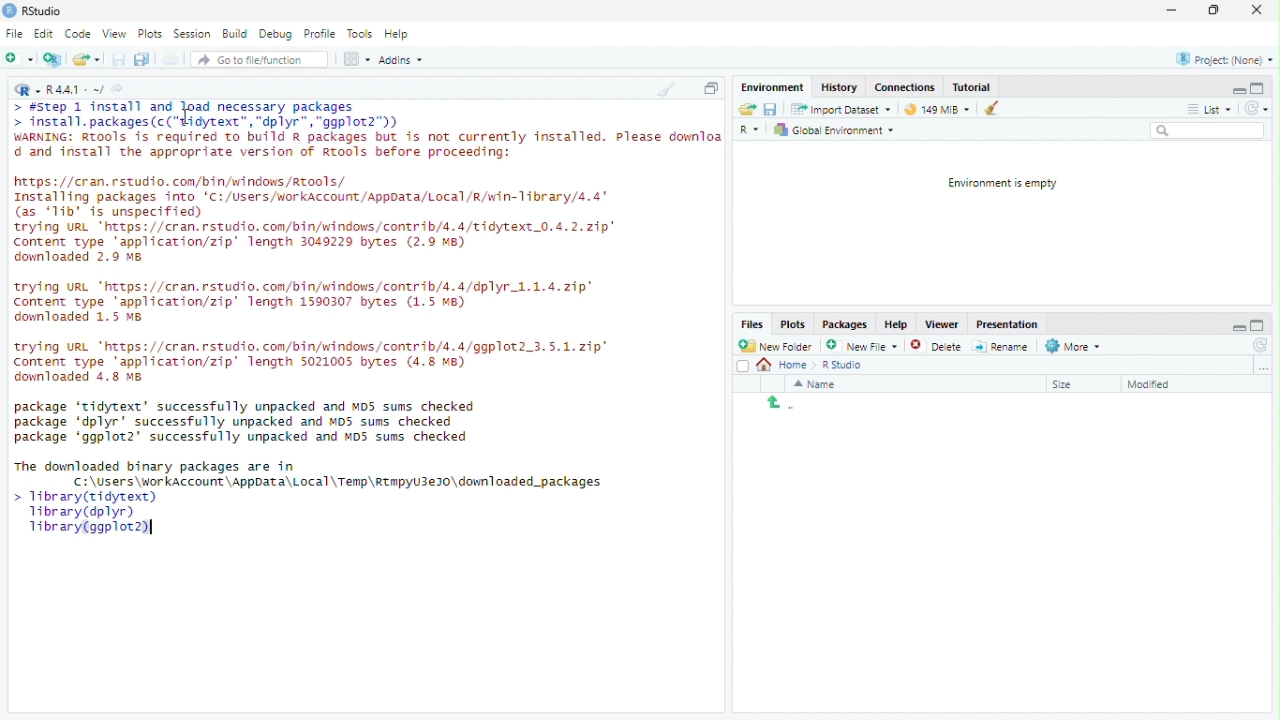 This screenshot has width=1280, height=720. What do you see at coordinates (770, 109) in the screenshot?
I see `Save` at bounding box center [770, 109].